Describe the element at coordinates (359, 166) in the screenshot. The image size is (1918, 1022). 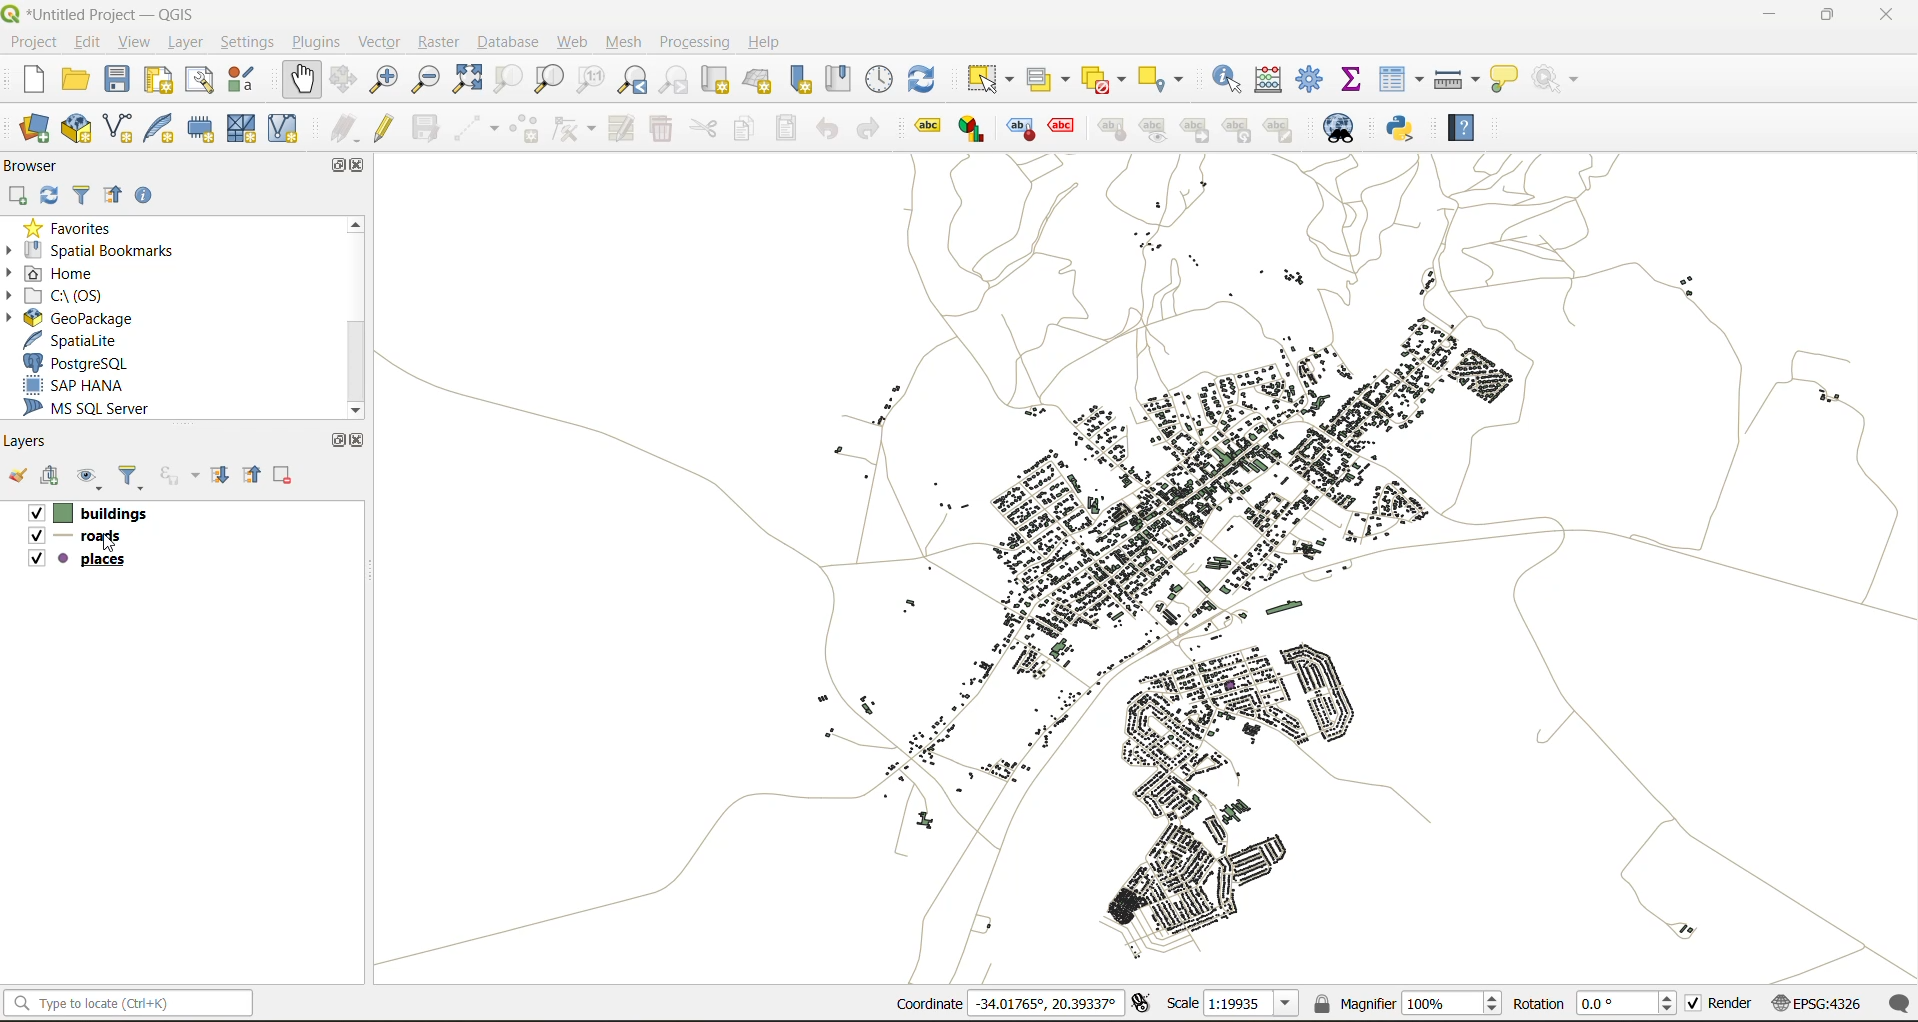
I see `close` at that location.